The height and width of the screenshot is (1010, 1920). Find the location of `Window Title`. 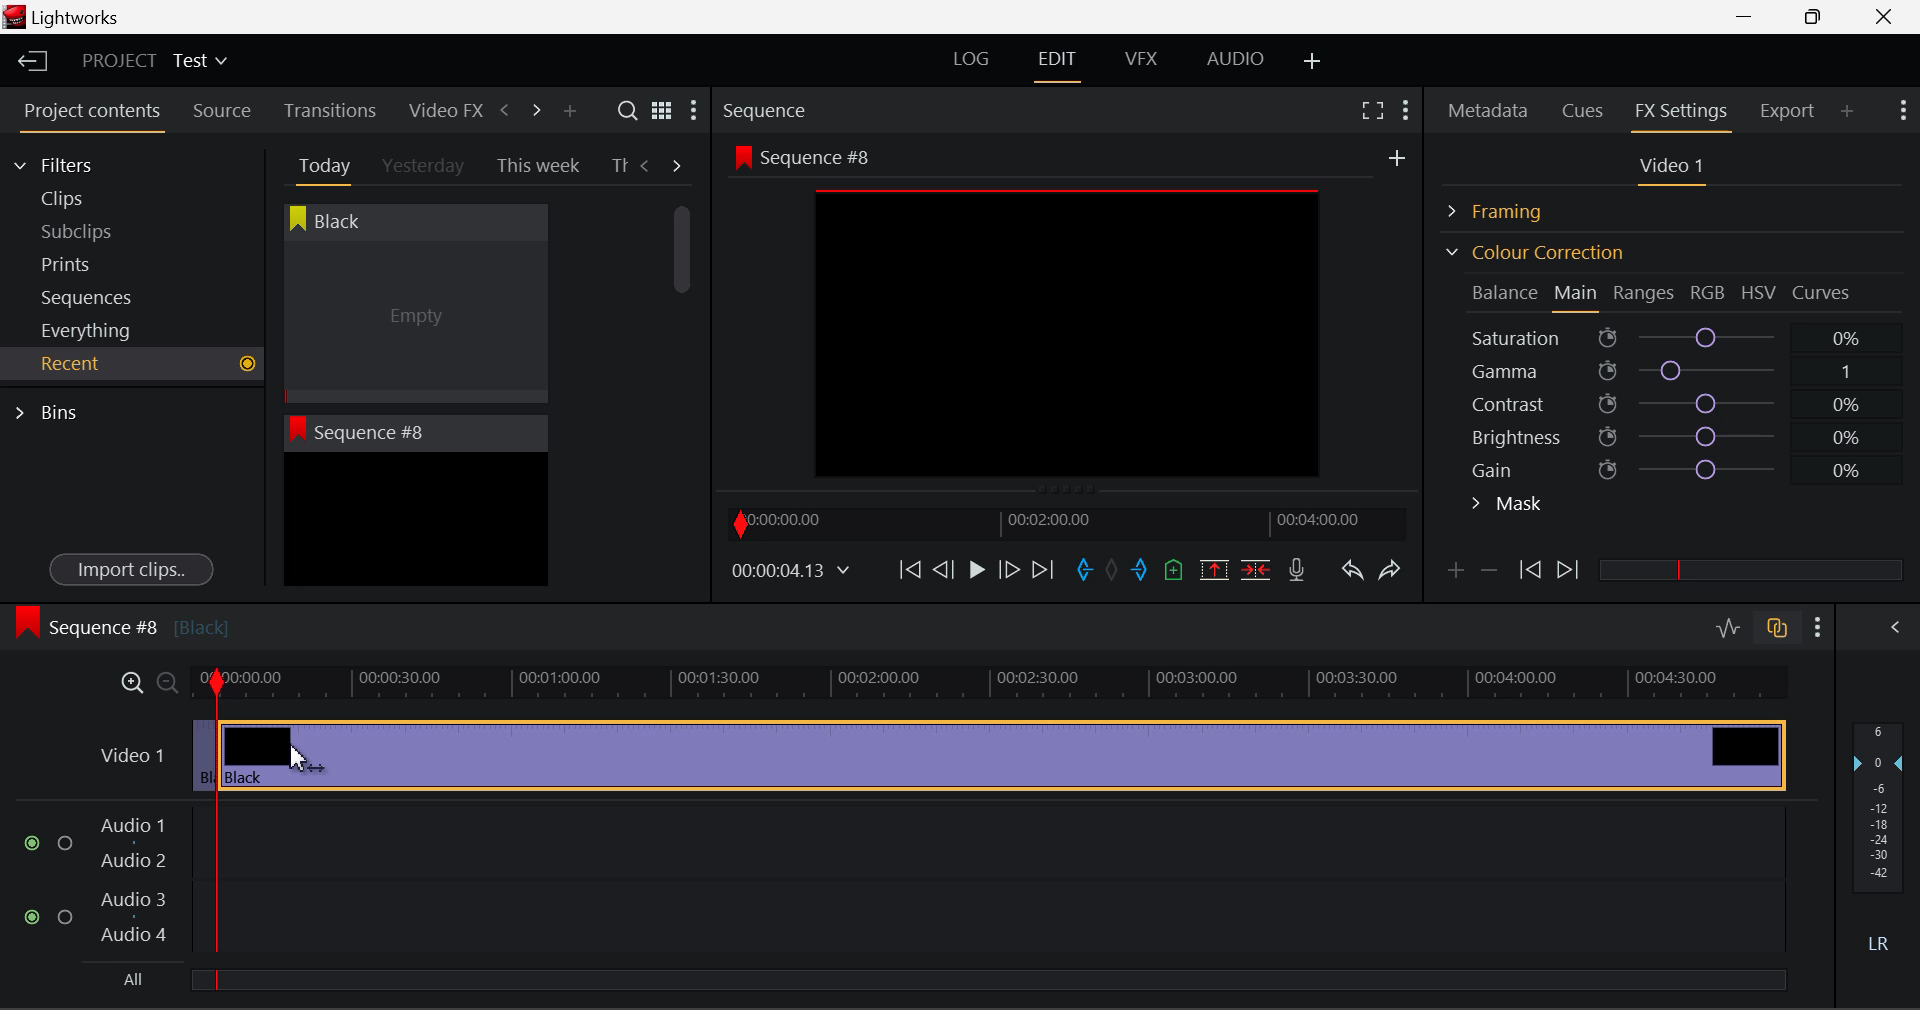

Window Title is located at coordinates (62, 19).